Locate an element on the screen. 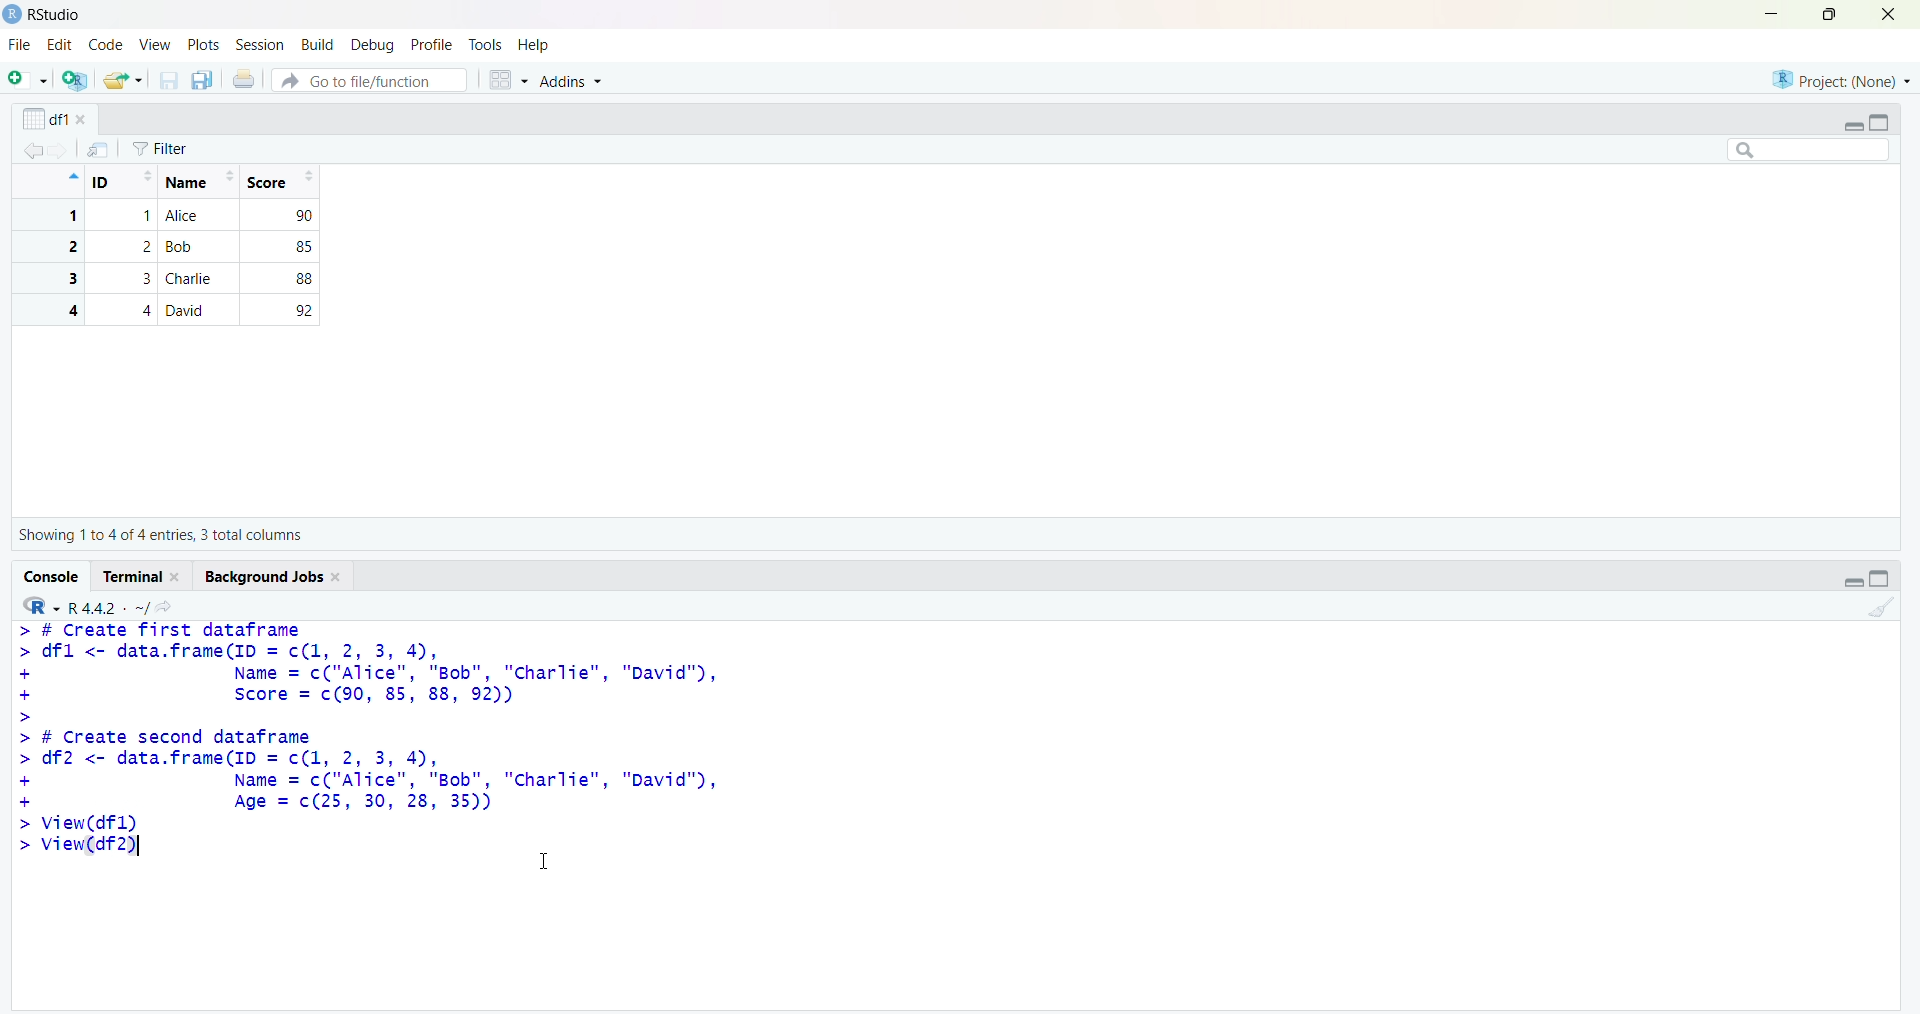 The width and height of the screenshot is (1920, 1014). R is located at coordinates (41, 606).